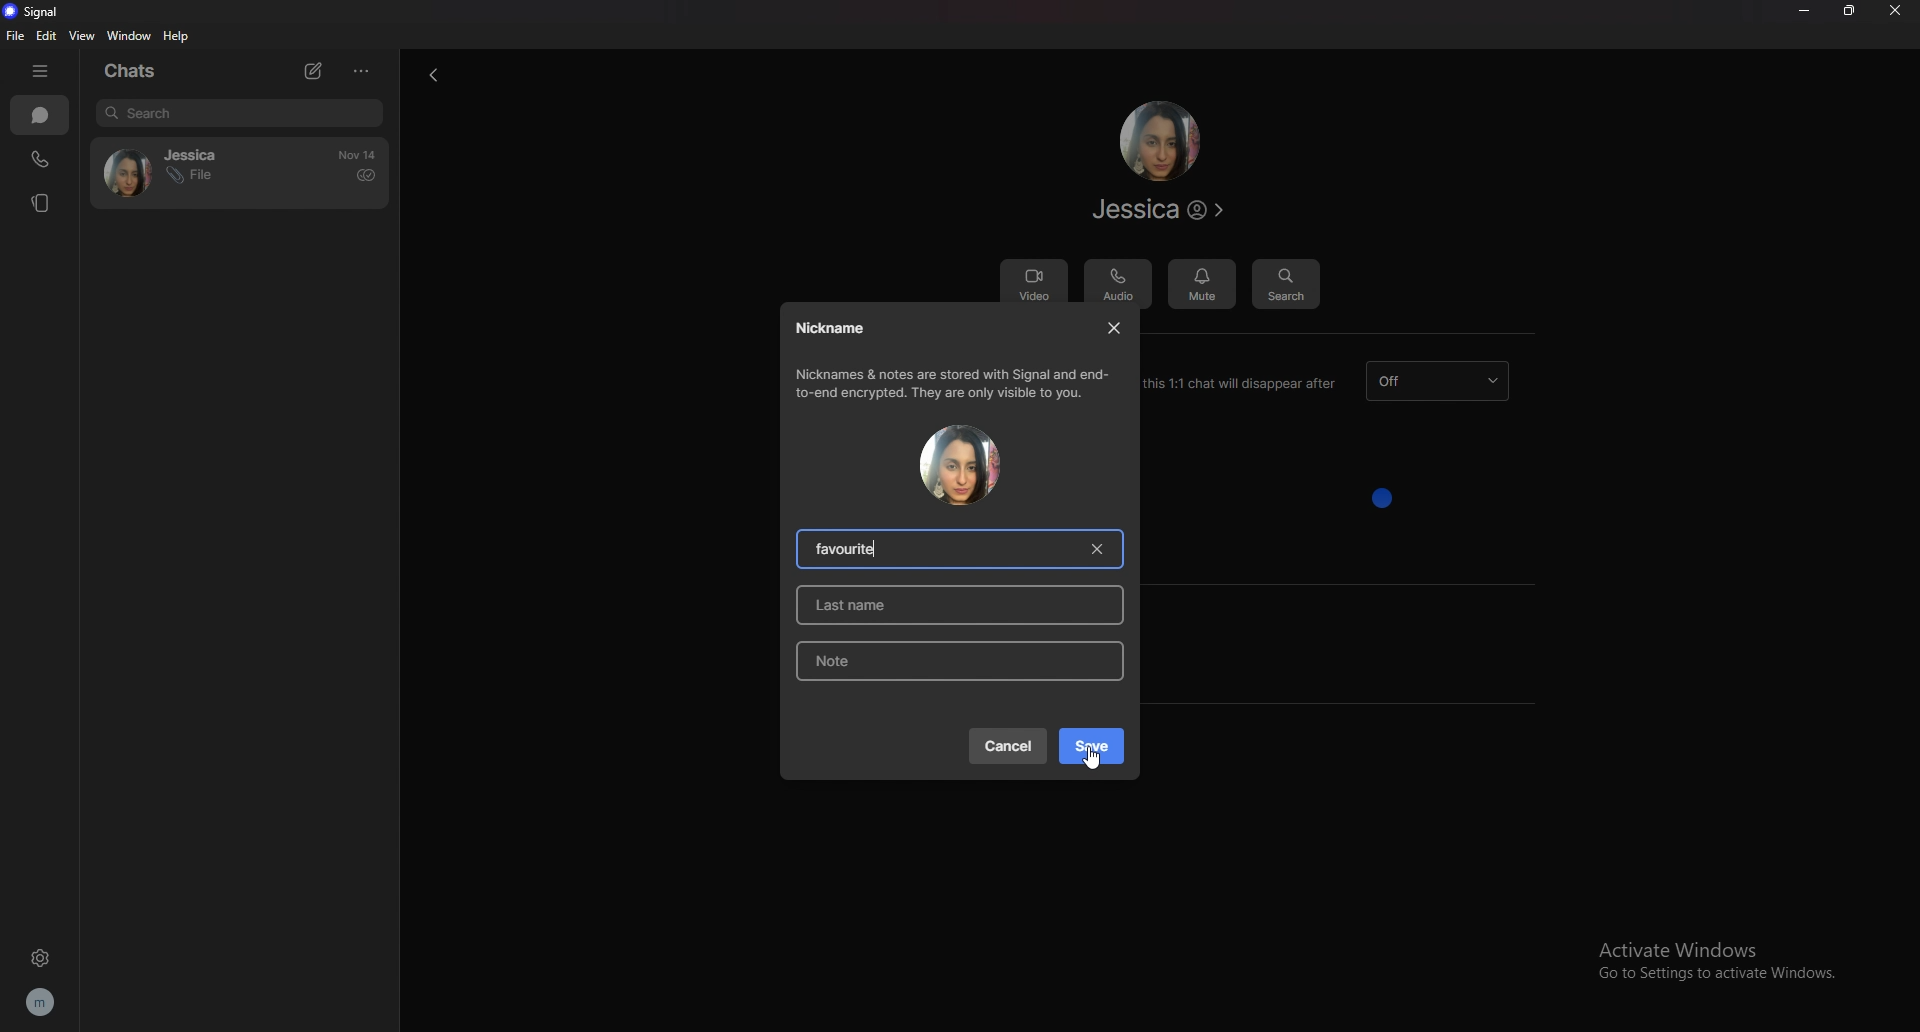  What do you see at coordinates (1093, 756) in the screenshot?
I see `cursor` at bounding box center [1093, 756].